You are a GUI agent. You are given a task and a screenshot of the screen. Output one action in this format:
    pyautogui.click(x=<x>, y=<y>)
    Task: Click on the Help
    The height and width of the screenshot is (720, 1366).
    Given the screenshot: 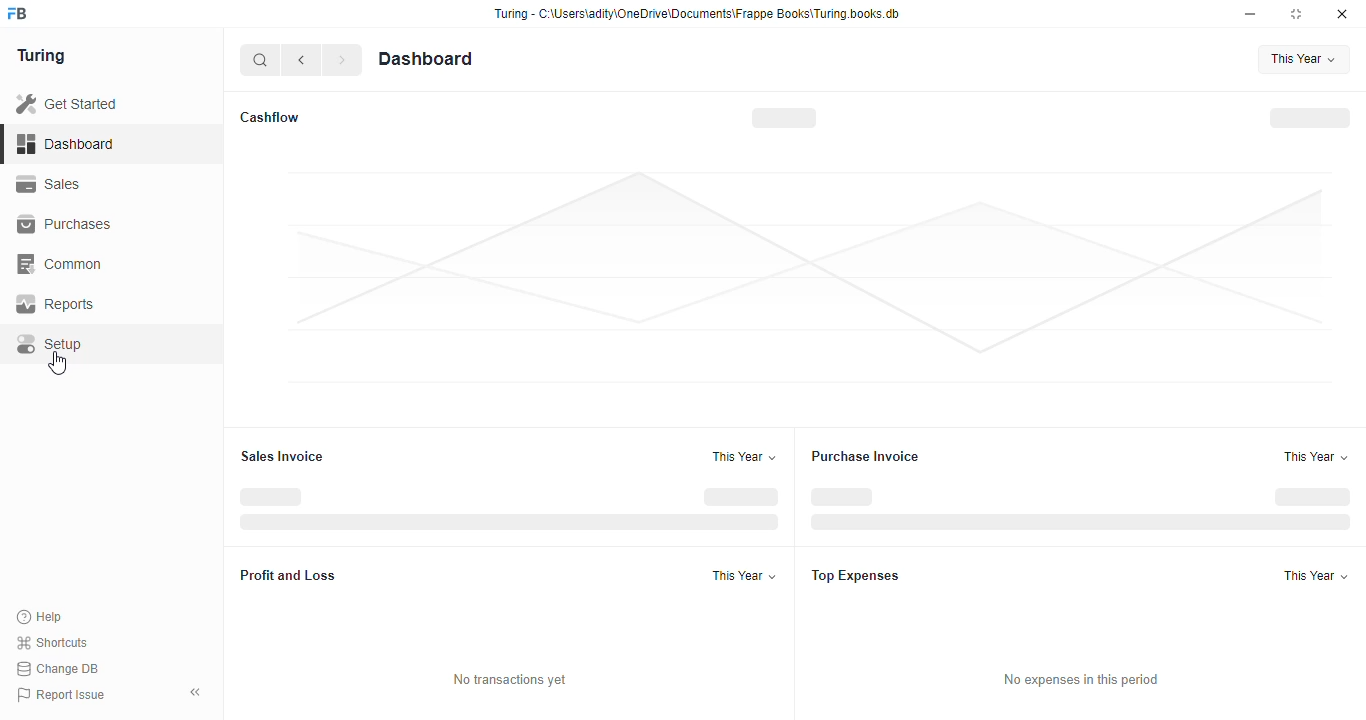 What is the action you would take?
    pyautogui.click(x=43, y=616)
    